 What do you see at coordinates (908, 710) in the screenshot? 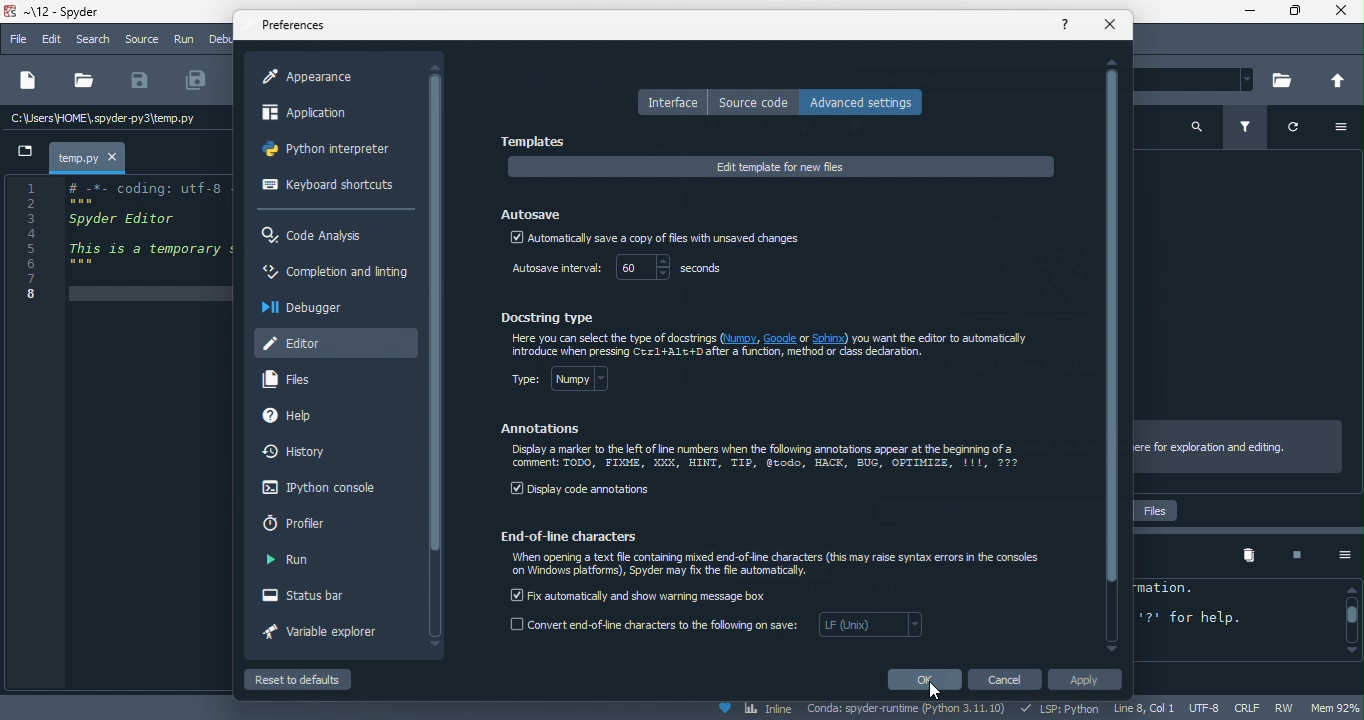
I see `conda spyder runtime` at bounding box center [908, 710].